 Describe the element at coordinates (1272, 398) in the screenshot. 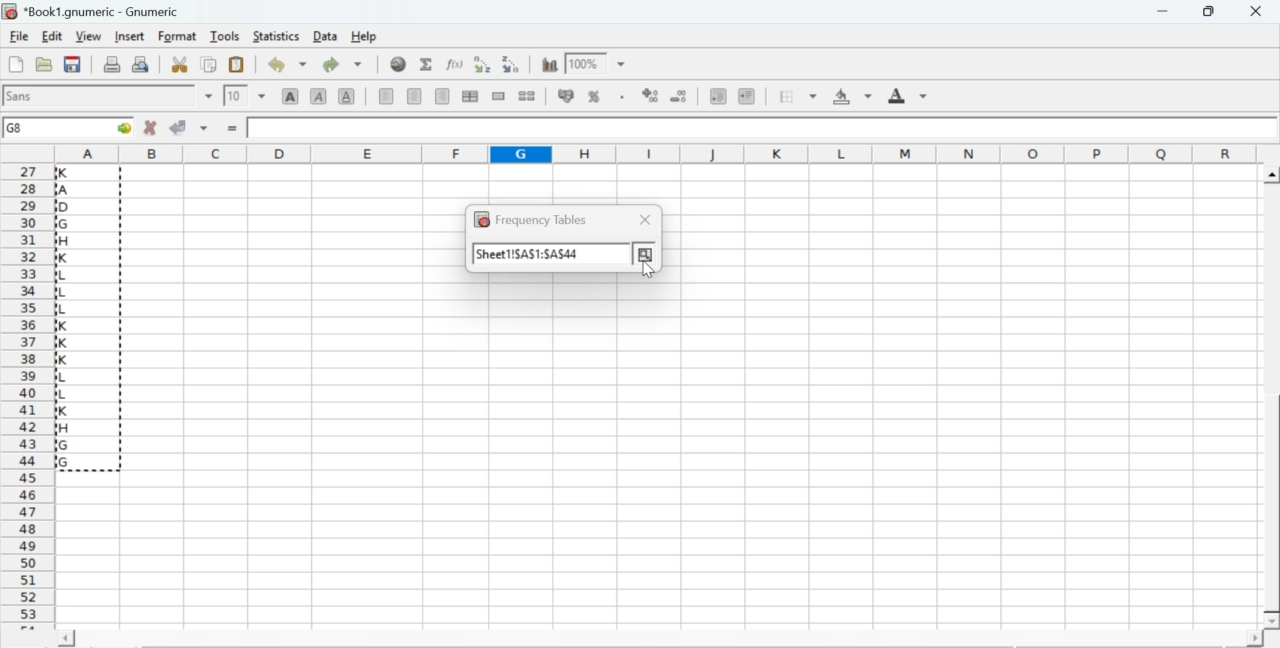

I see `scroll bar` at that location.